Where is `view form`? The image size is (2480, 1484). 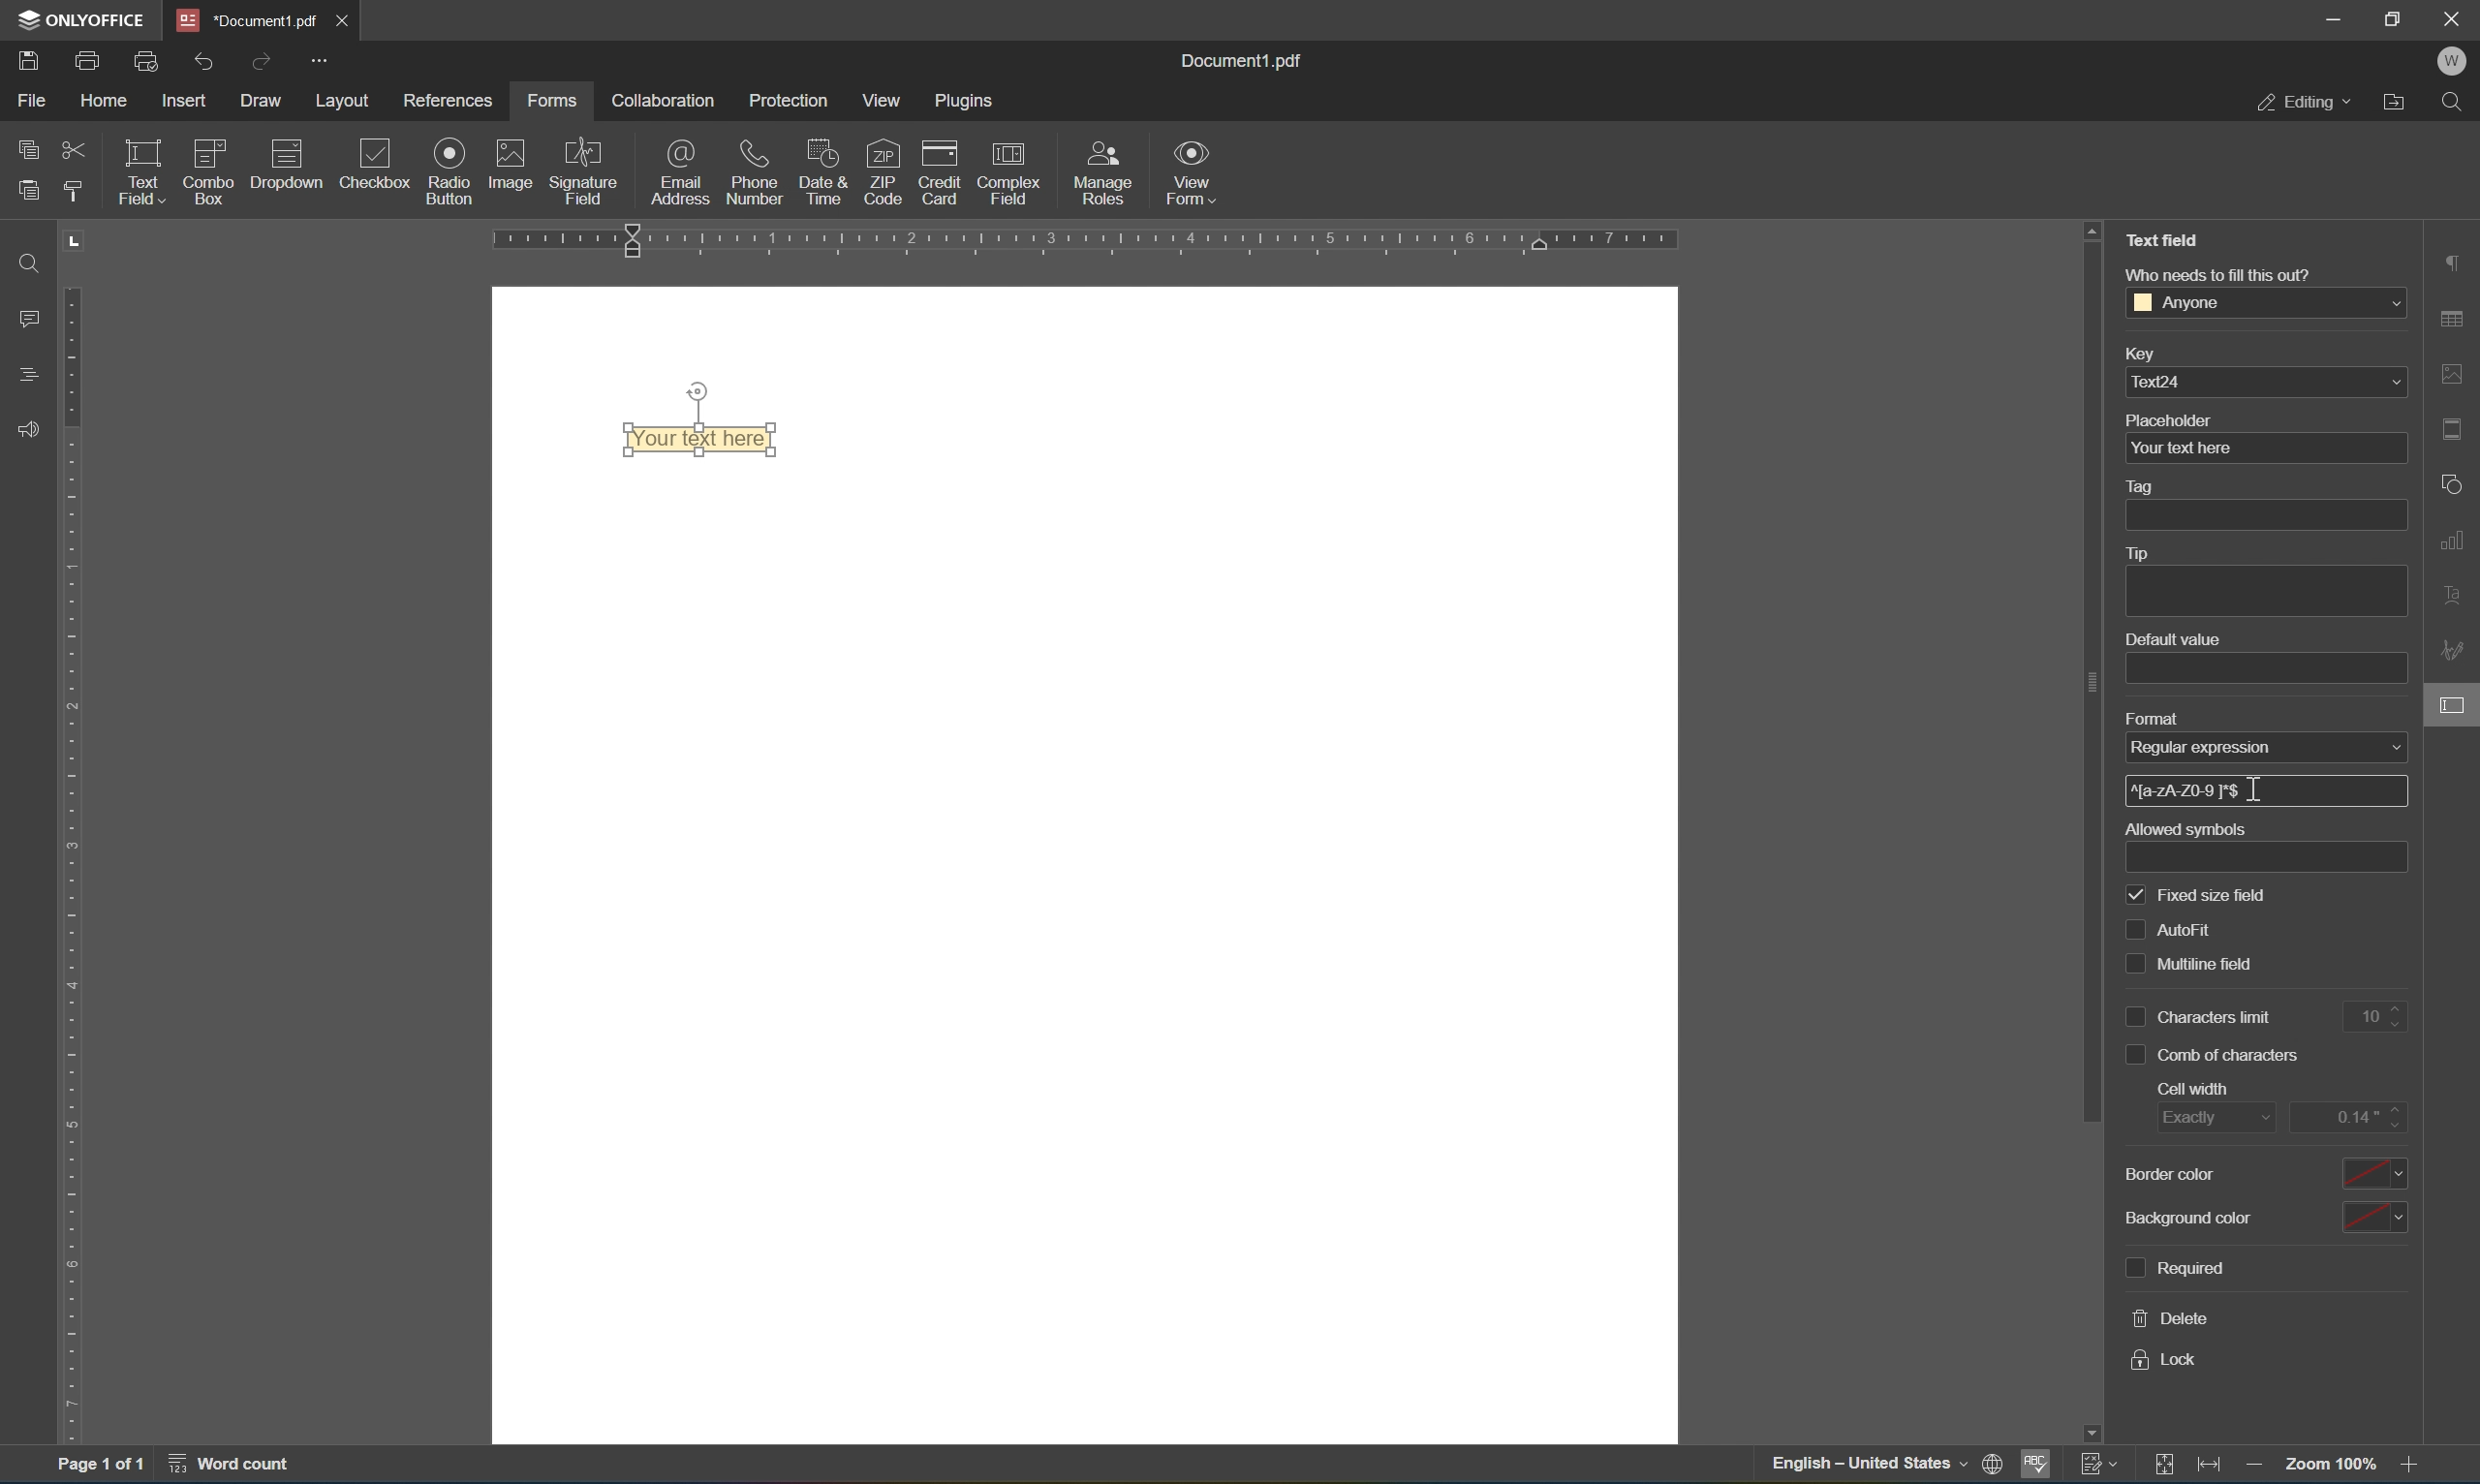
view form is located at coordinates (1192, 172).